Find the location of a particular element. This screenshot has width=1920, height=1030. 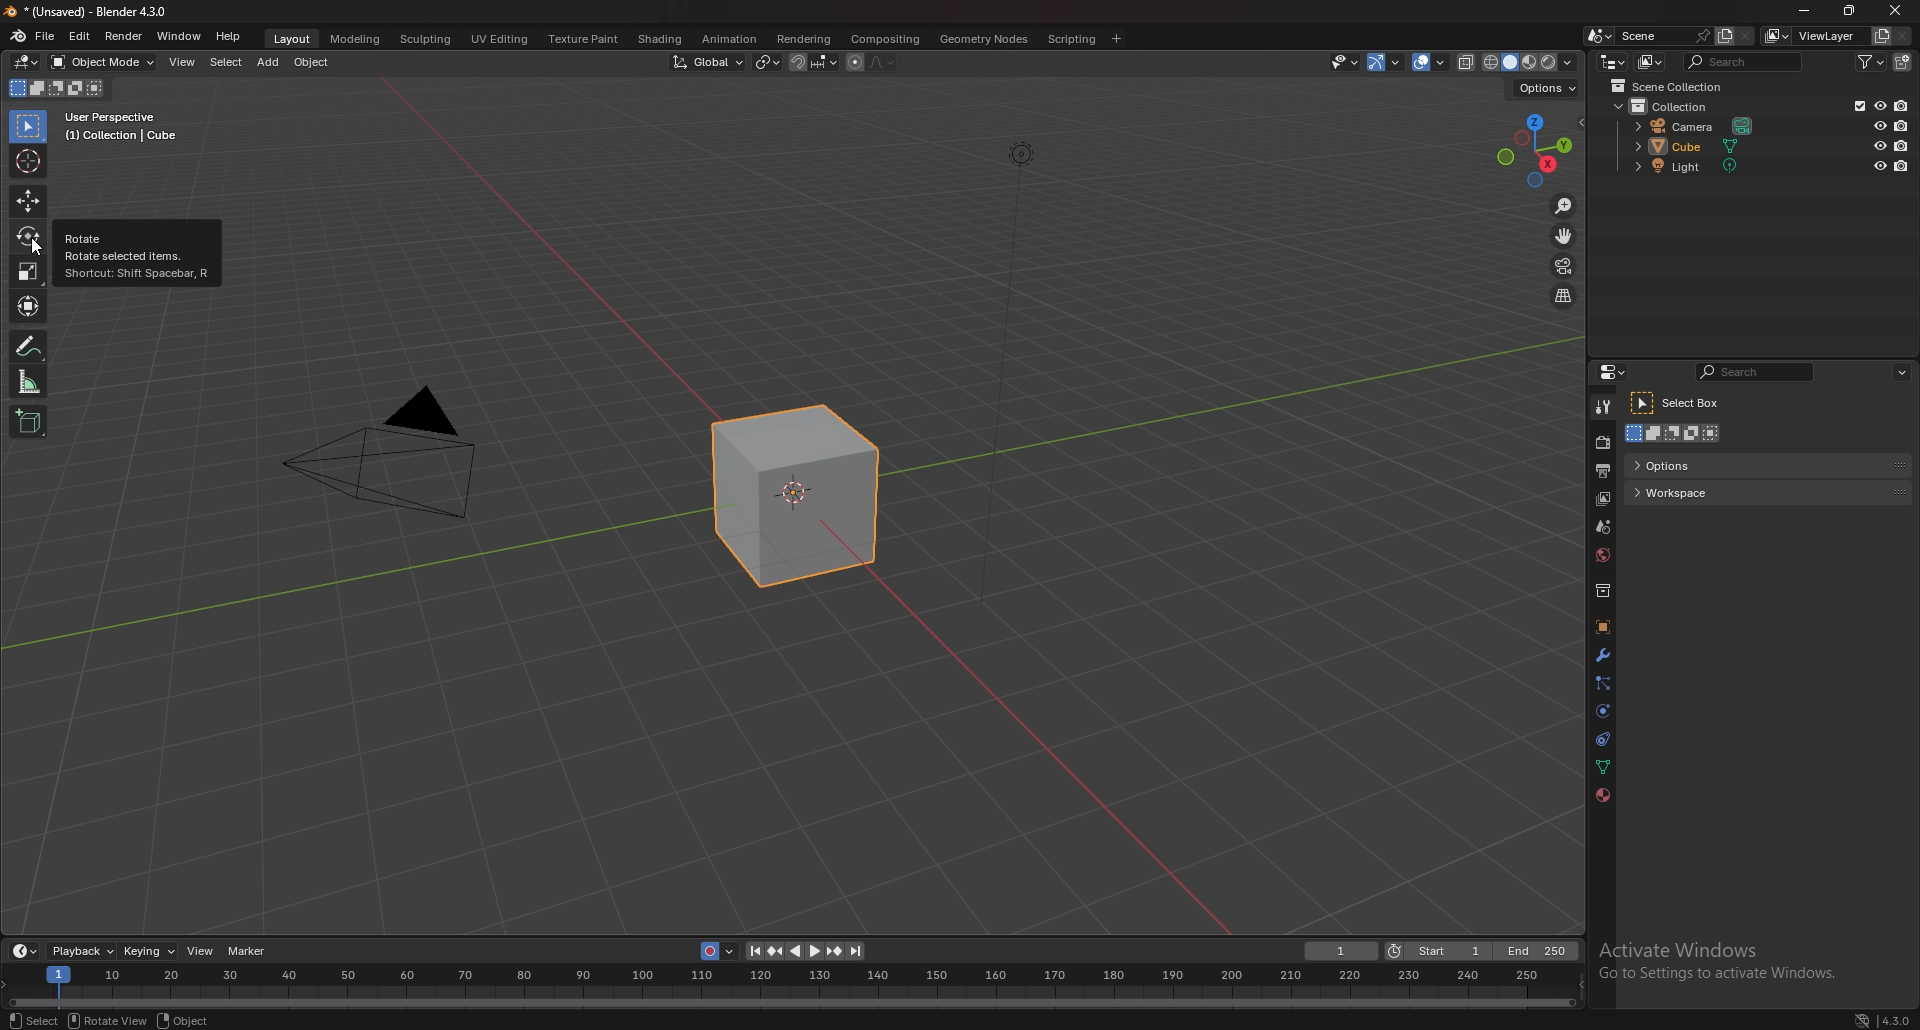

physics is located at coordinates (1603, 711).